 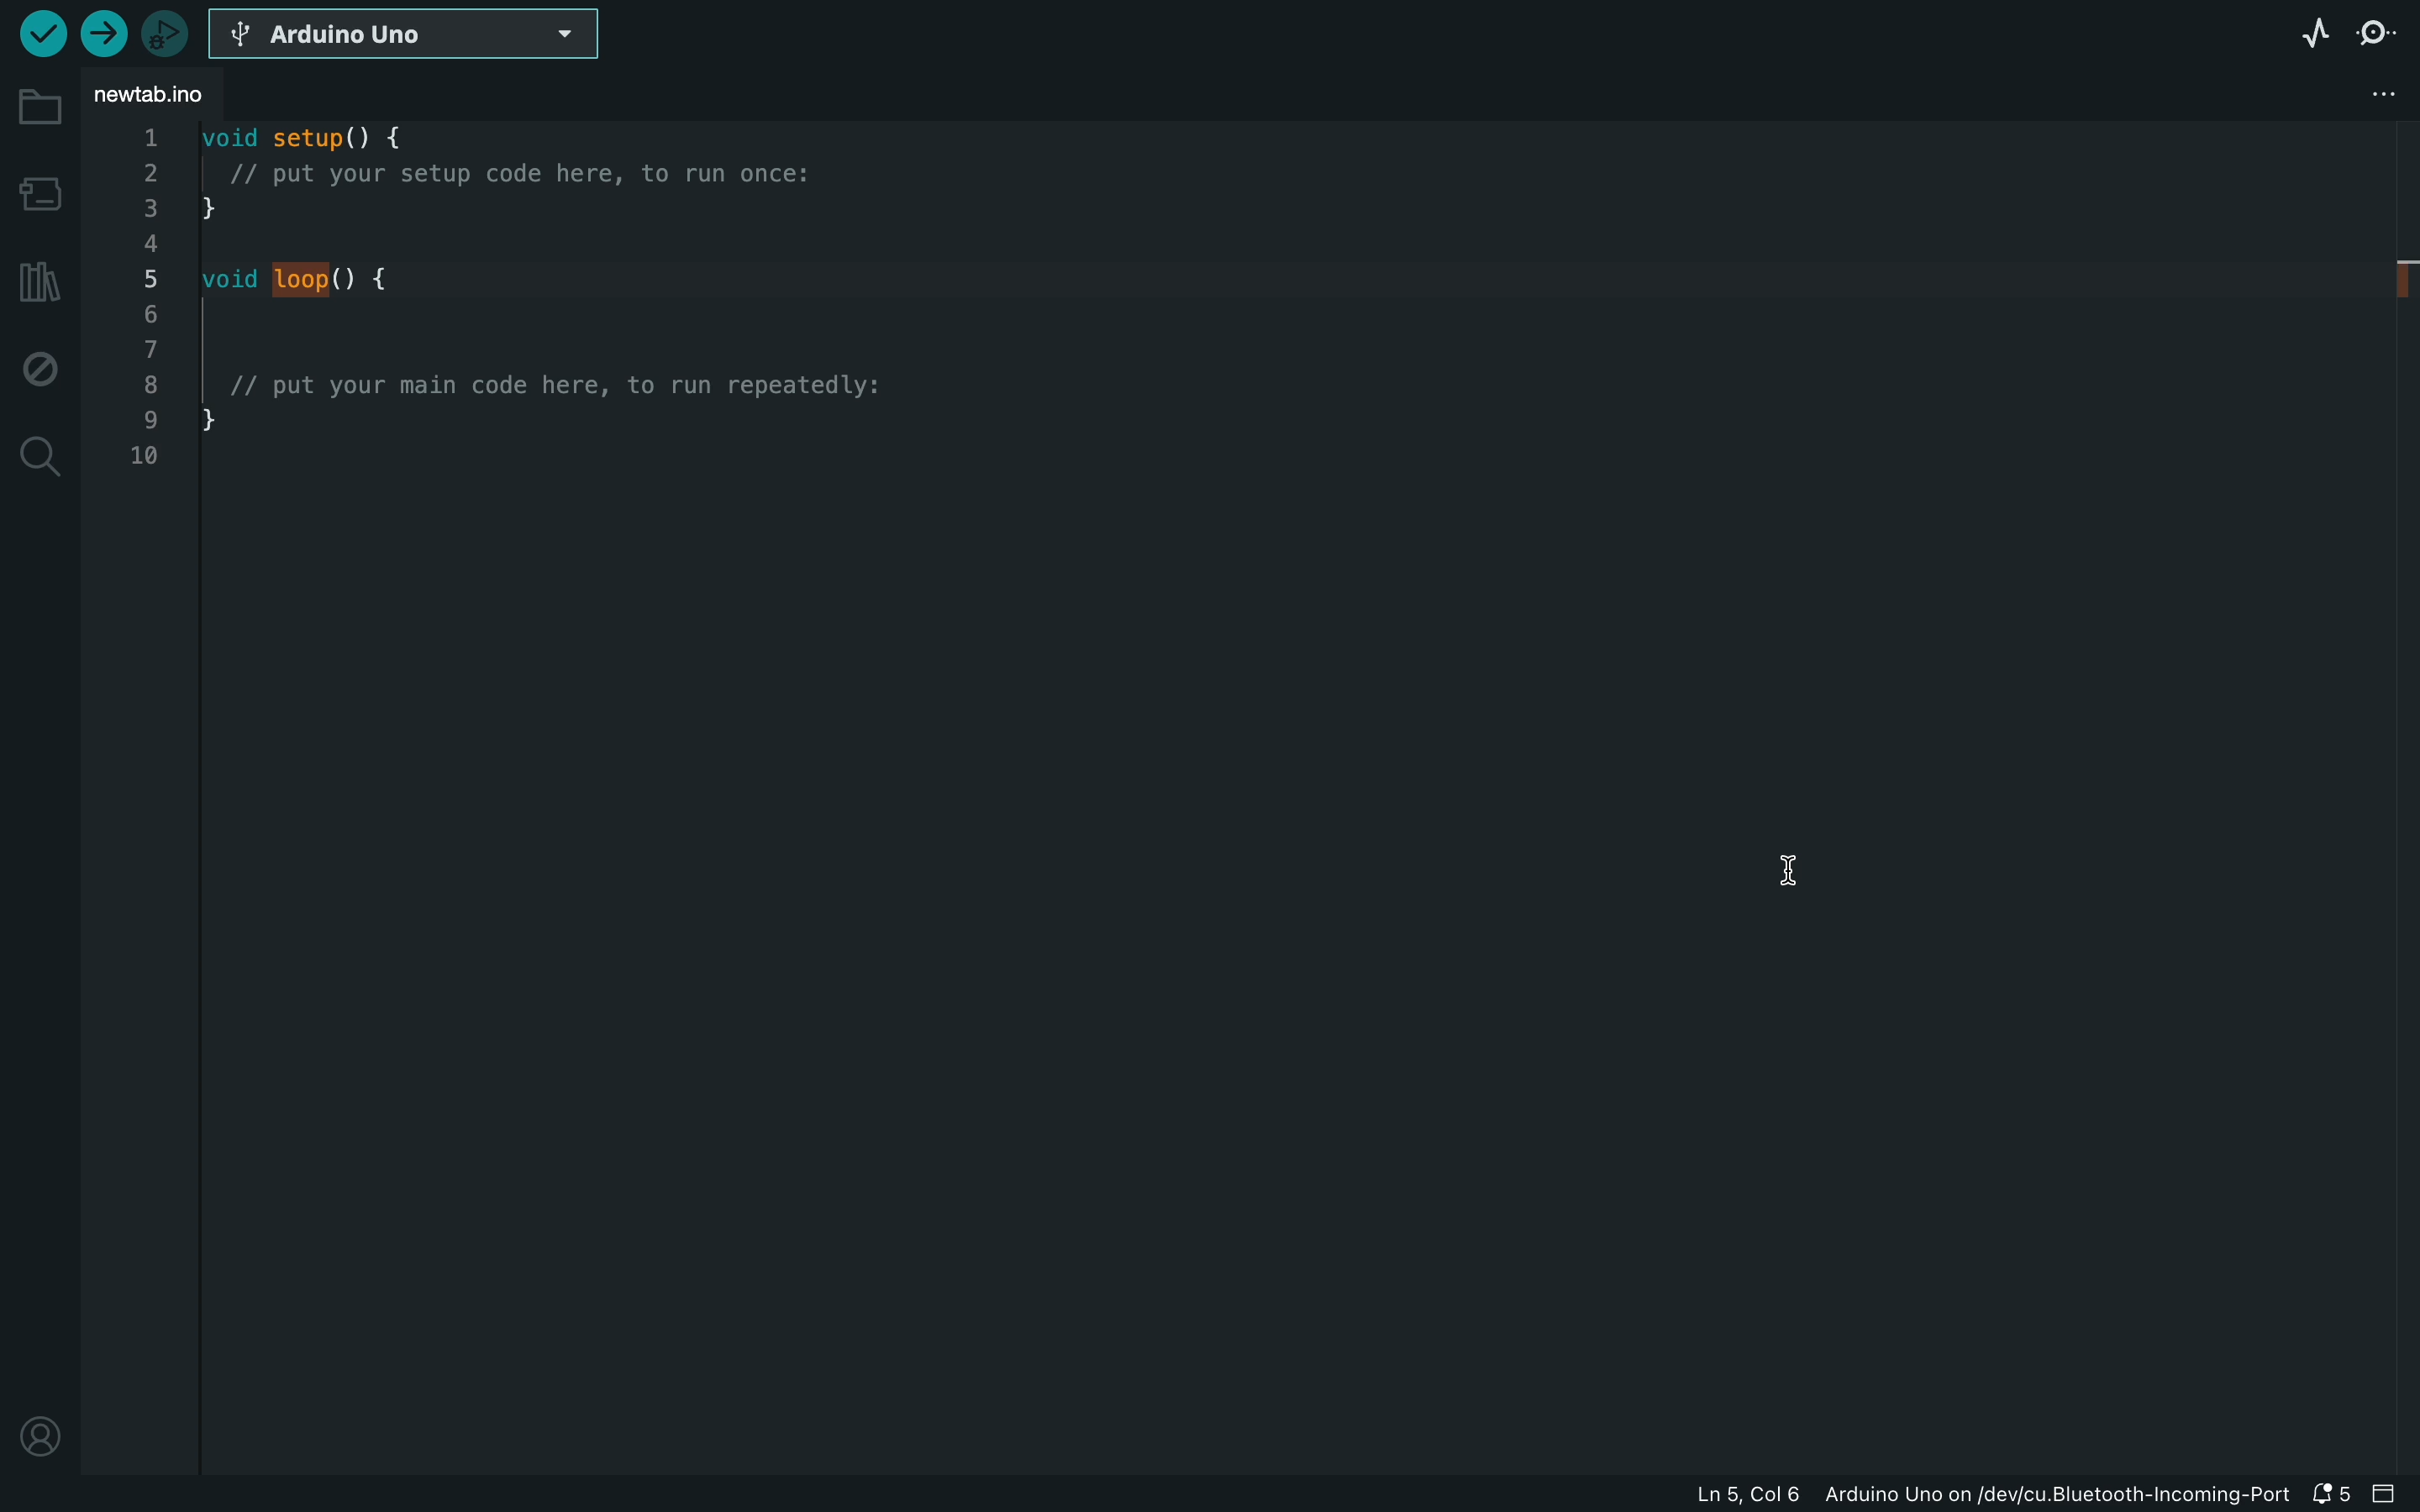 What do you see at coordinates (38, 284) in the screenshot?
I see `library manager` at bounding box center [38, 284].